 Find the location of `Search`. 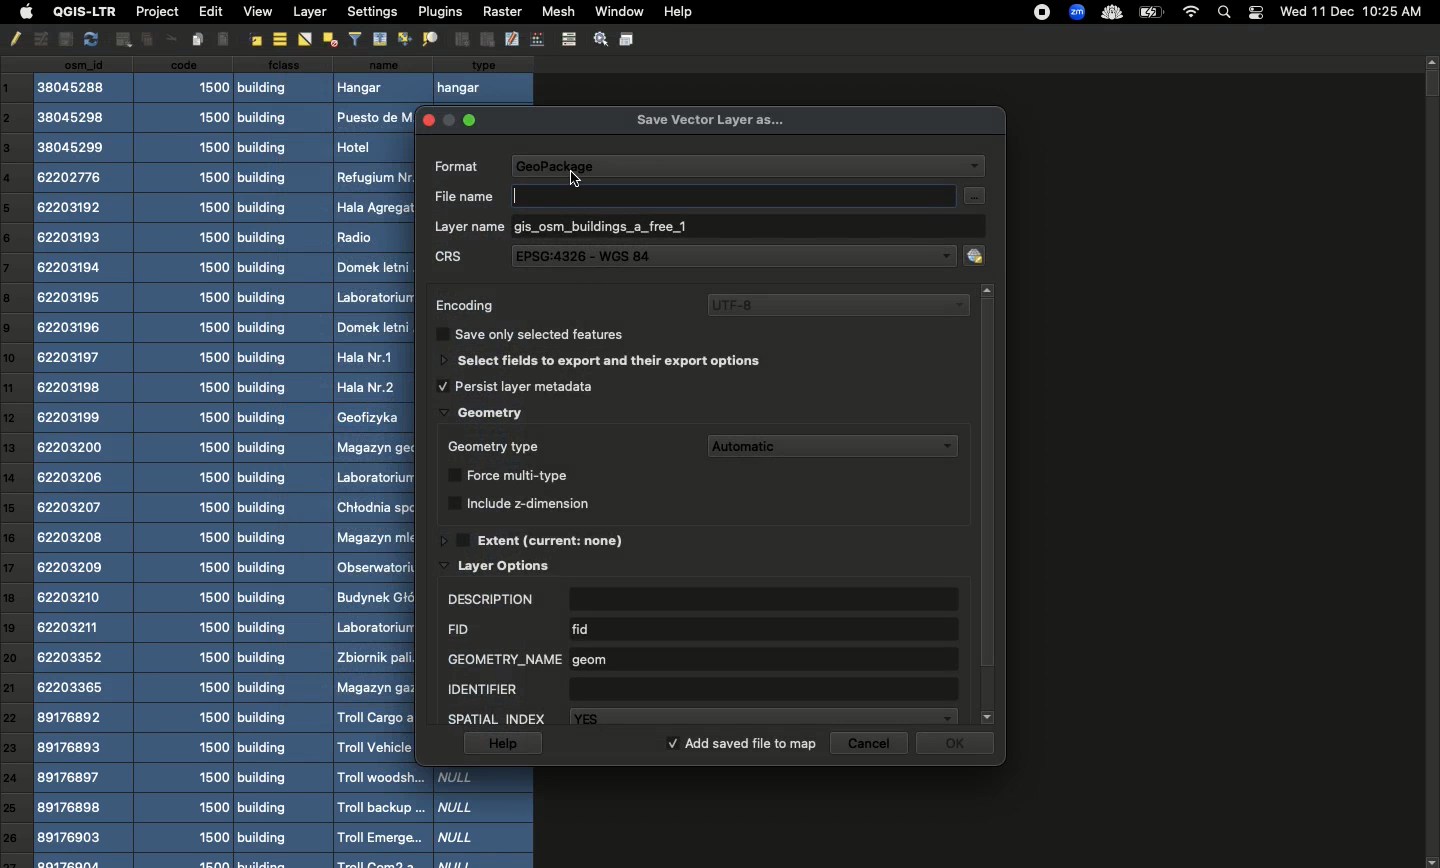

Search is located at coordinates (1226, 11).